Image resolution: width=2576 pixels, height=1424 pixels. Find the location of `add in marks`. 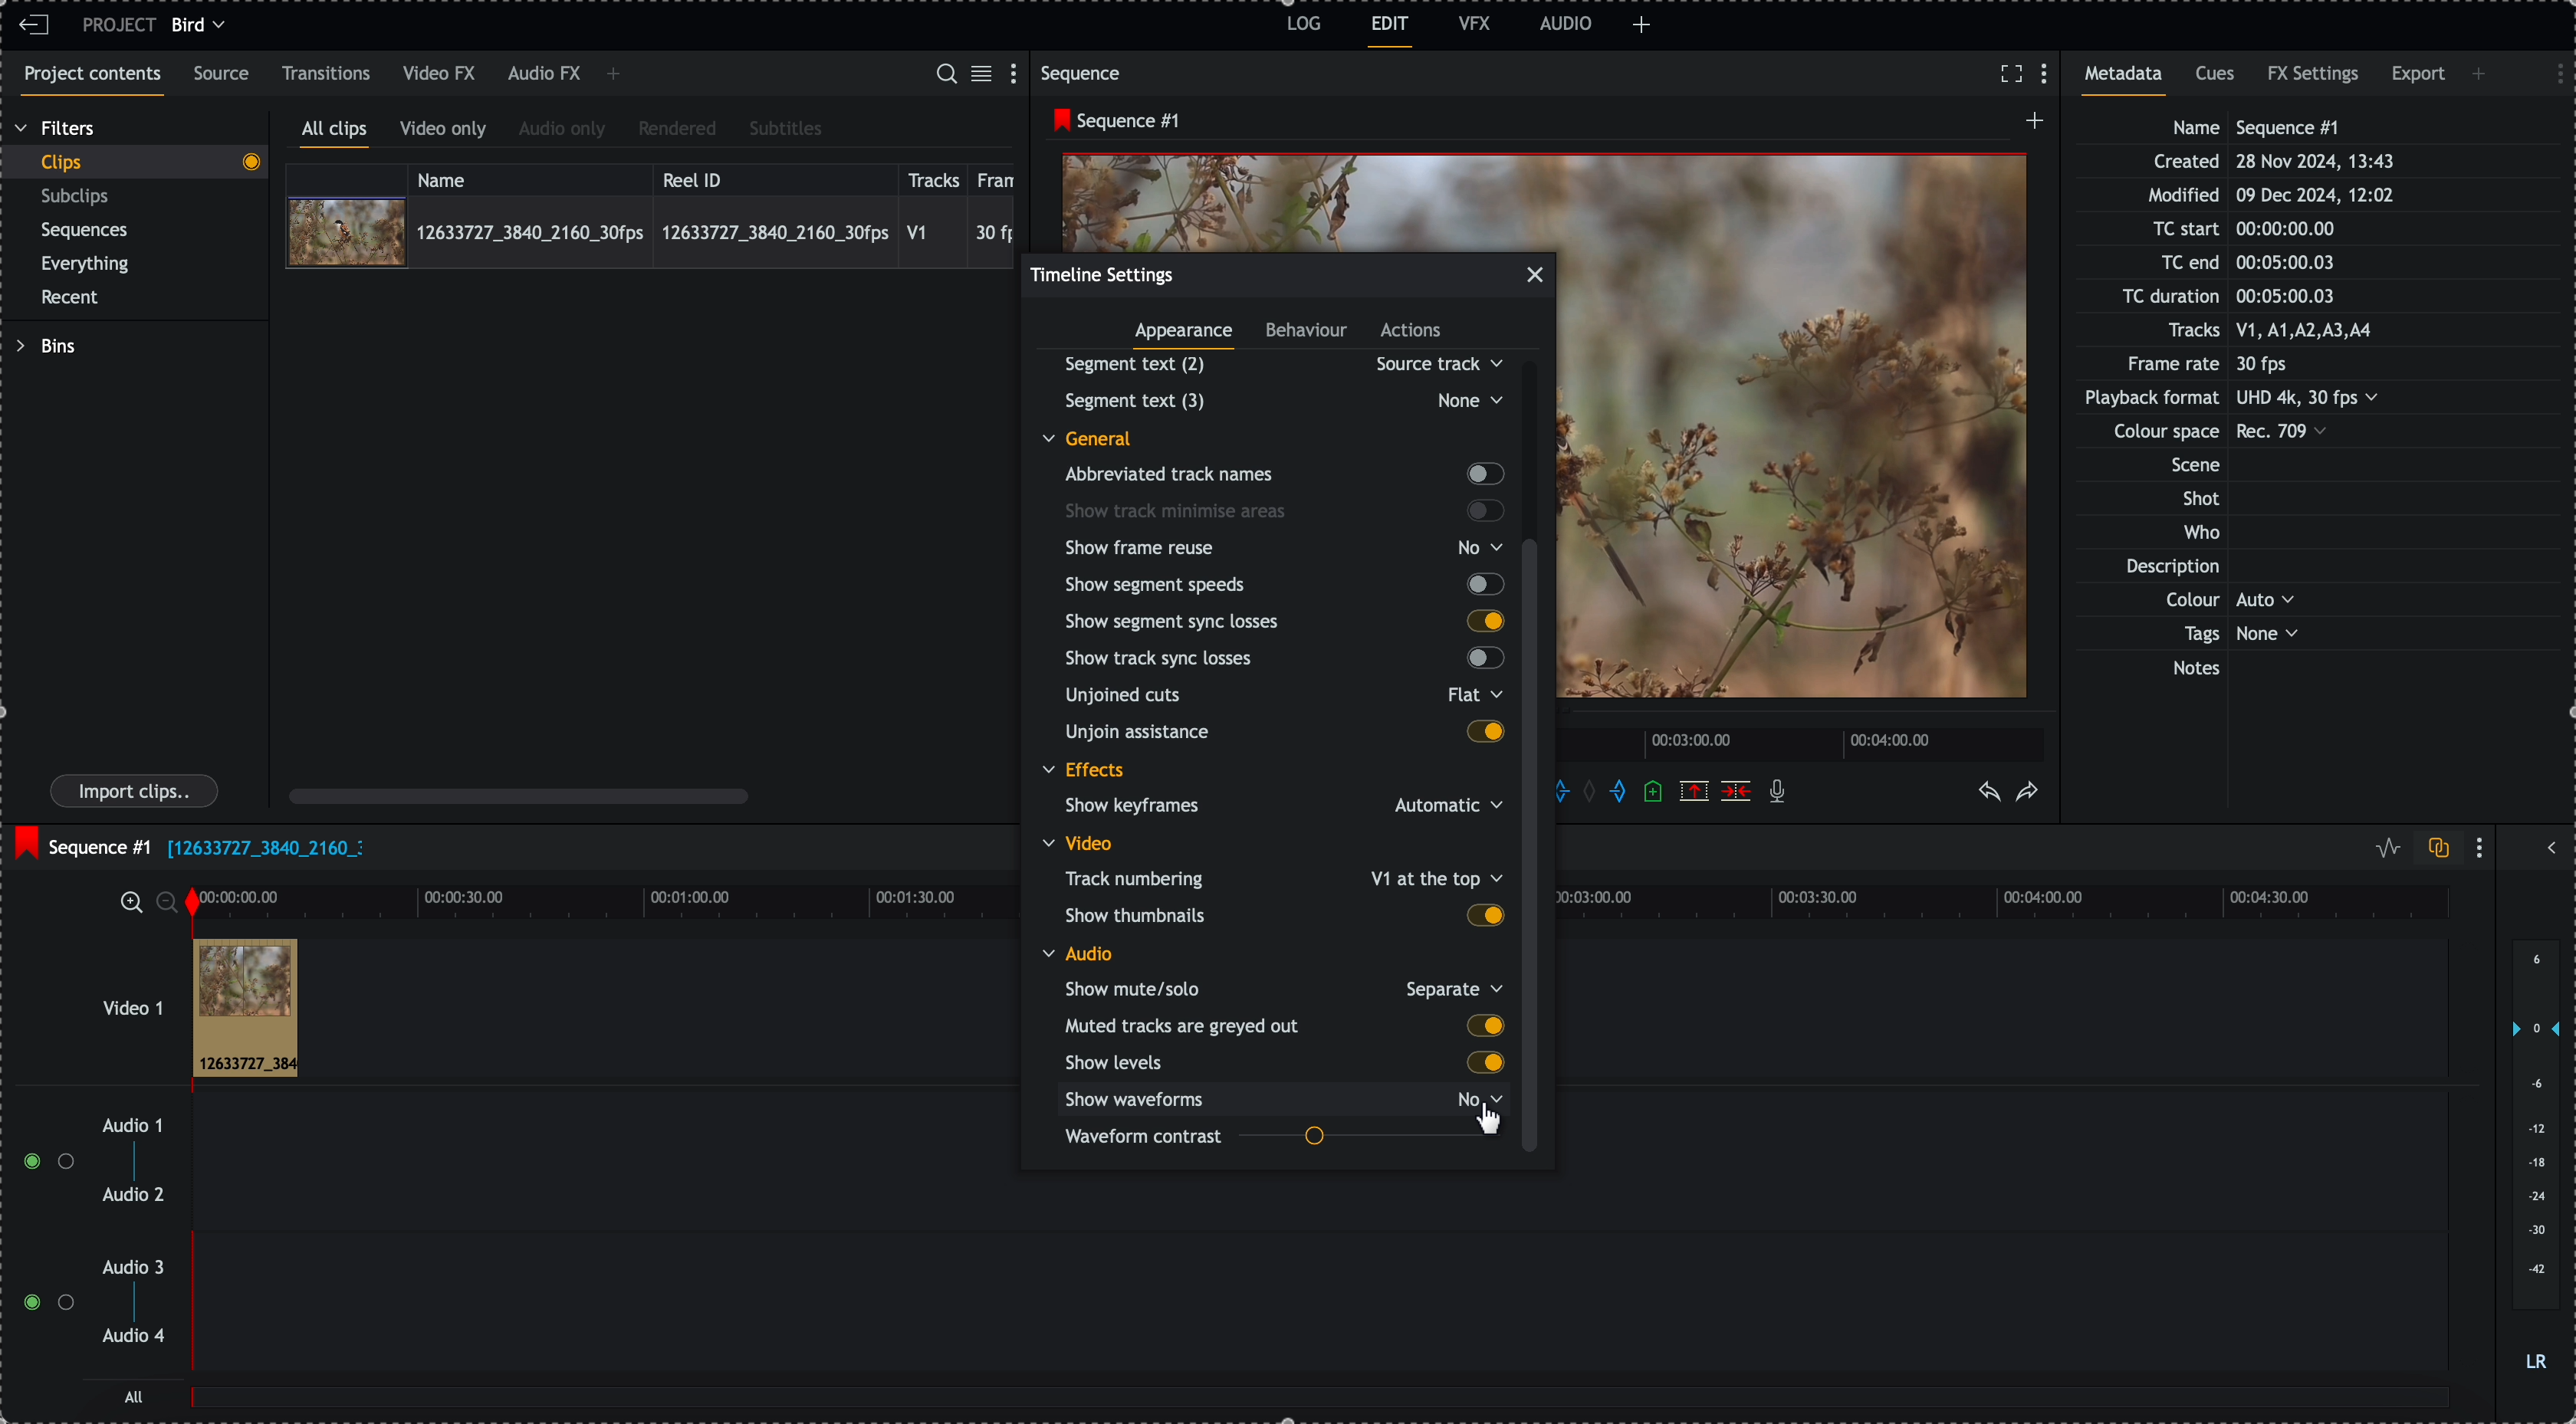

add in marks is located at coordinates (1576, 789).